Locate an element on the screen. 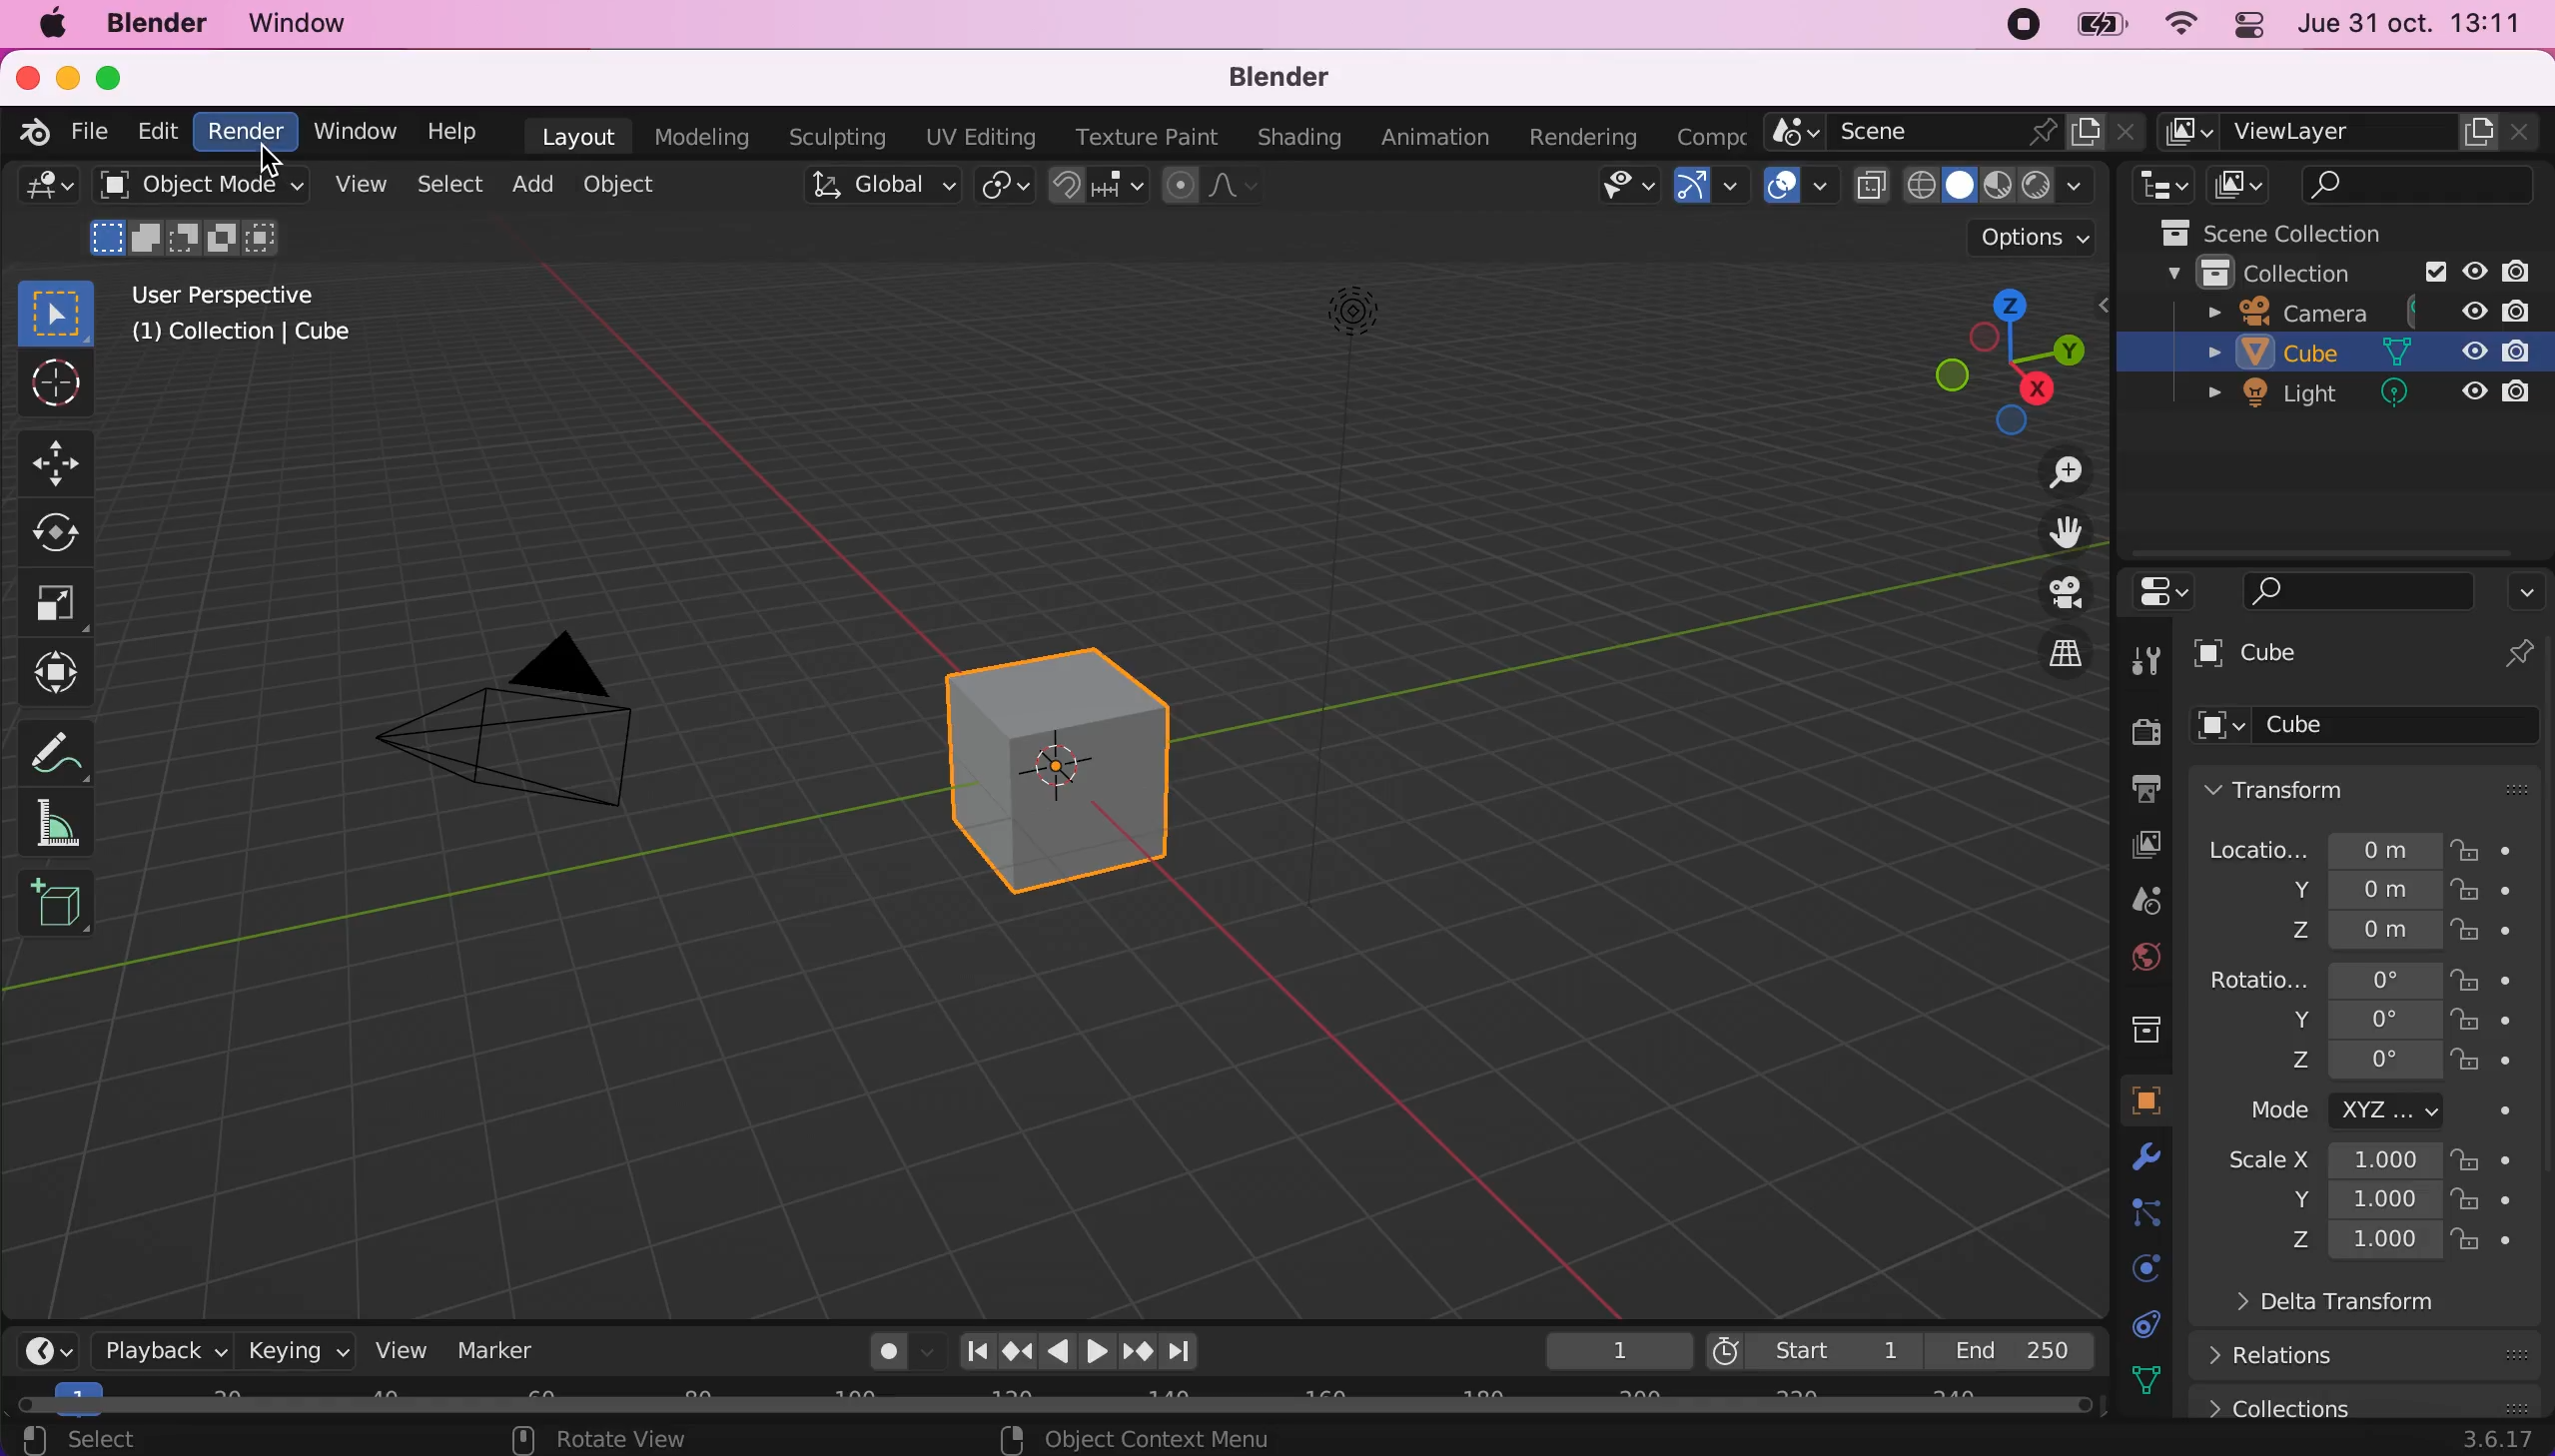 The image size is (2555, 1456). camera is located at coordinates (548, 726).